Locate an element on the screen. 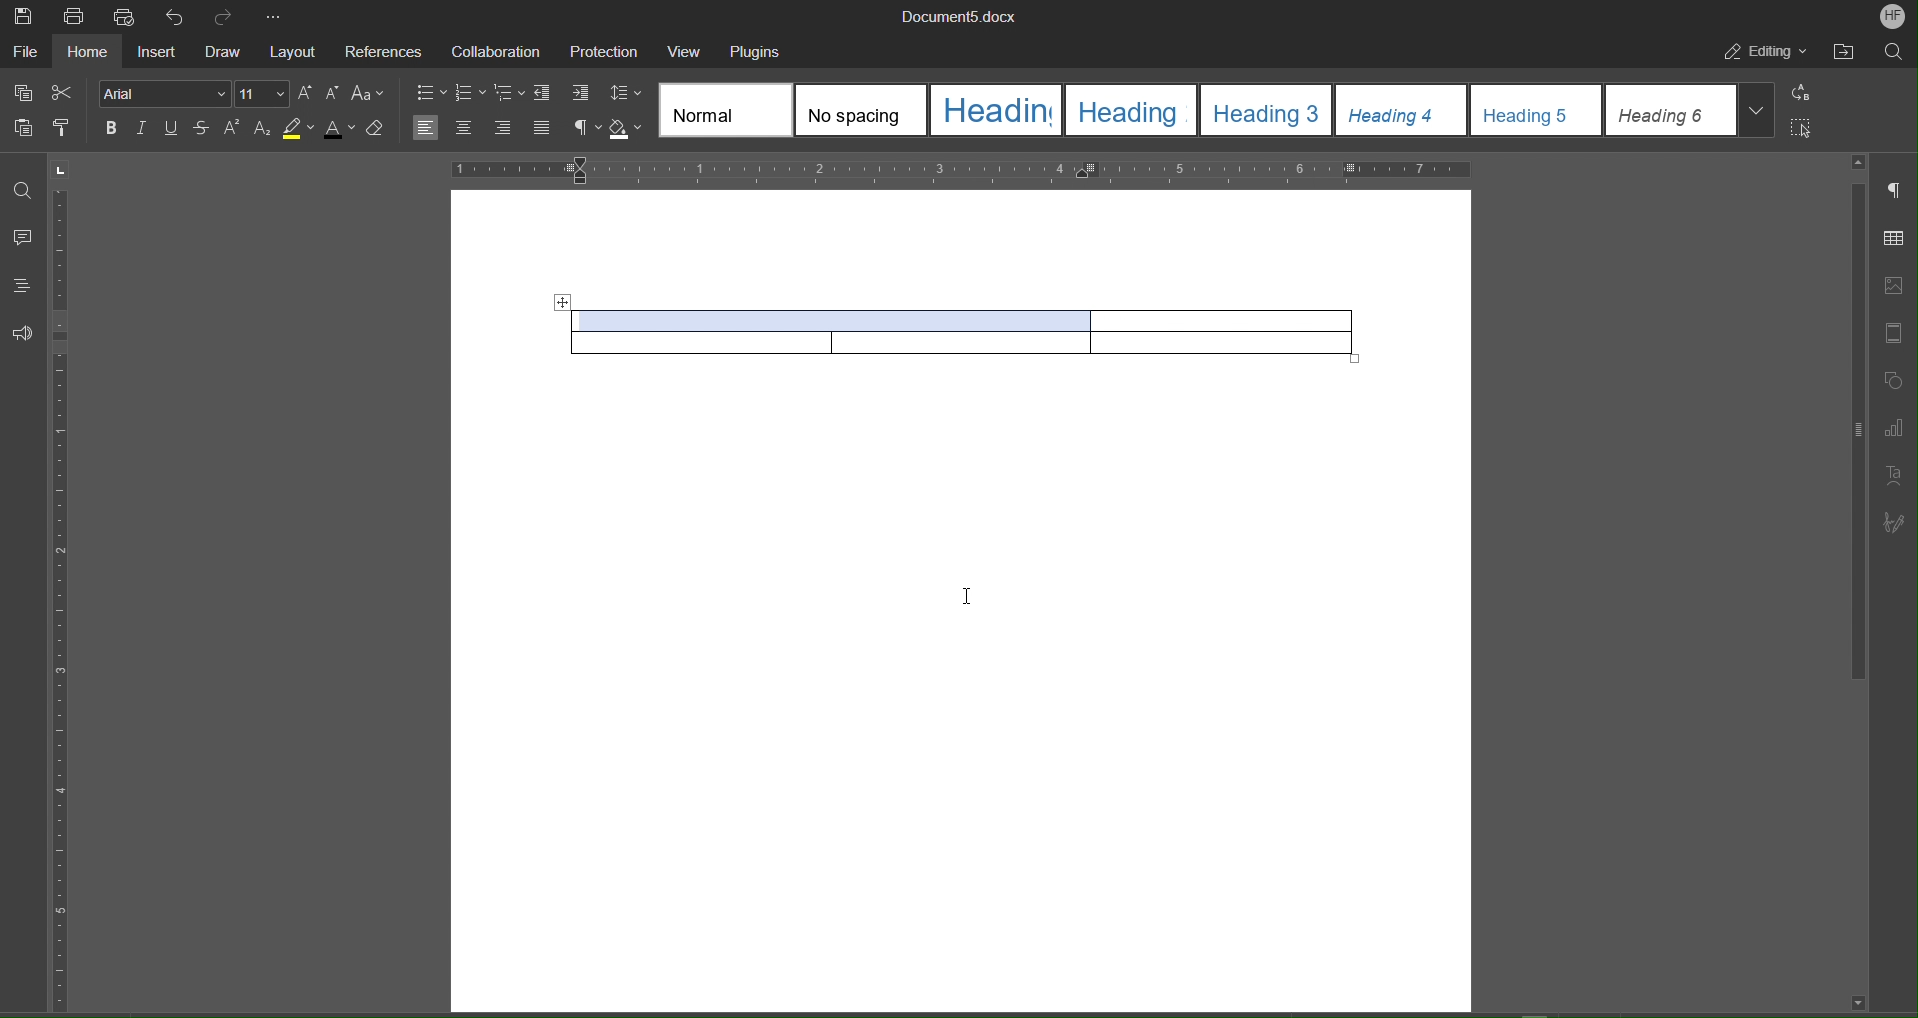  scroll bar is located at coordinates (1854, 433).